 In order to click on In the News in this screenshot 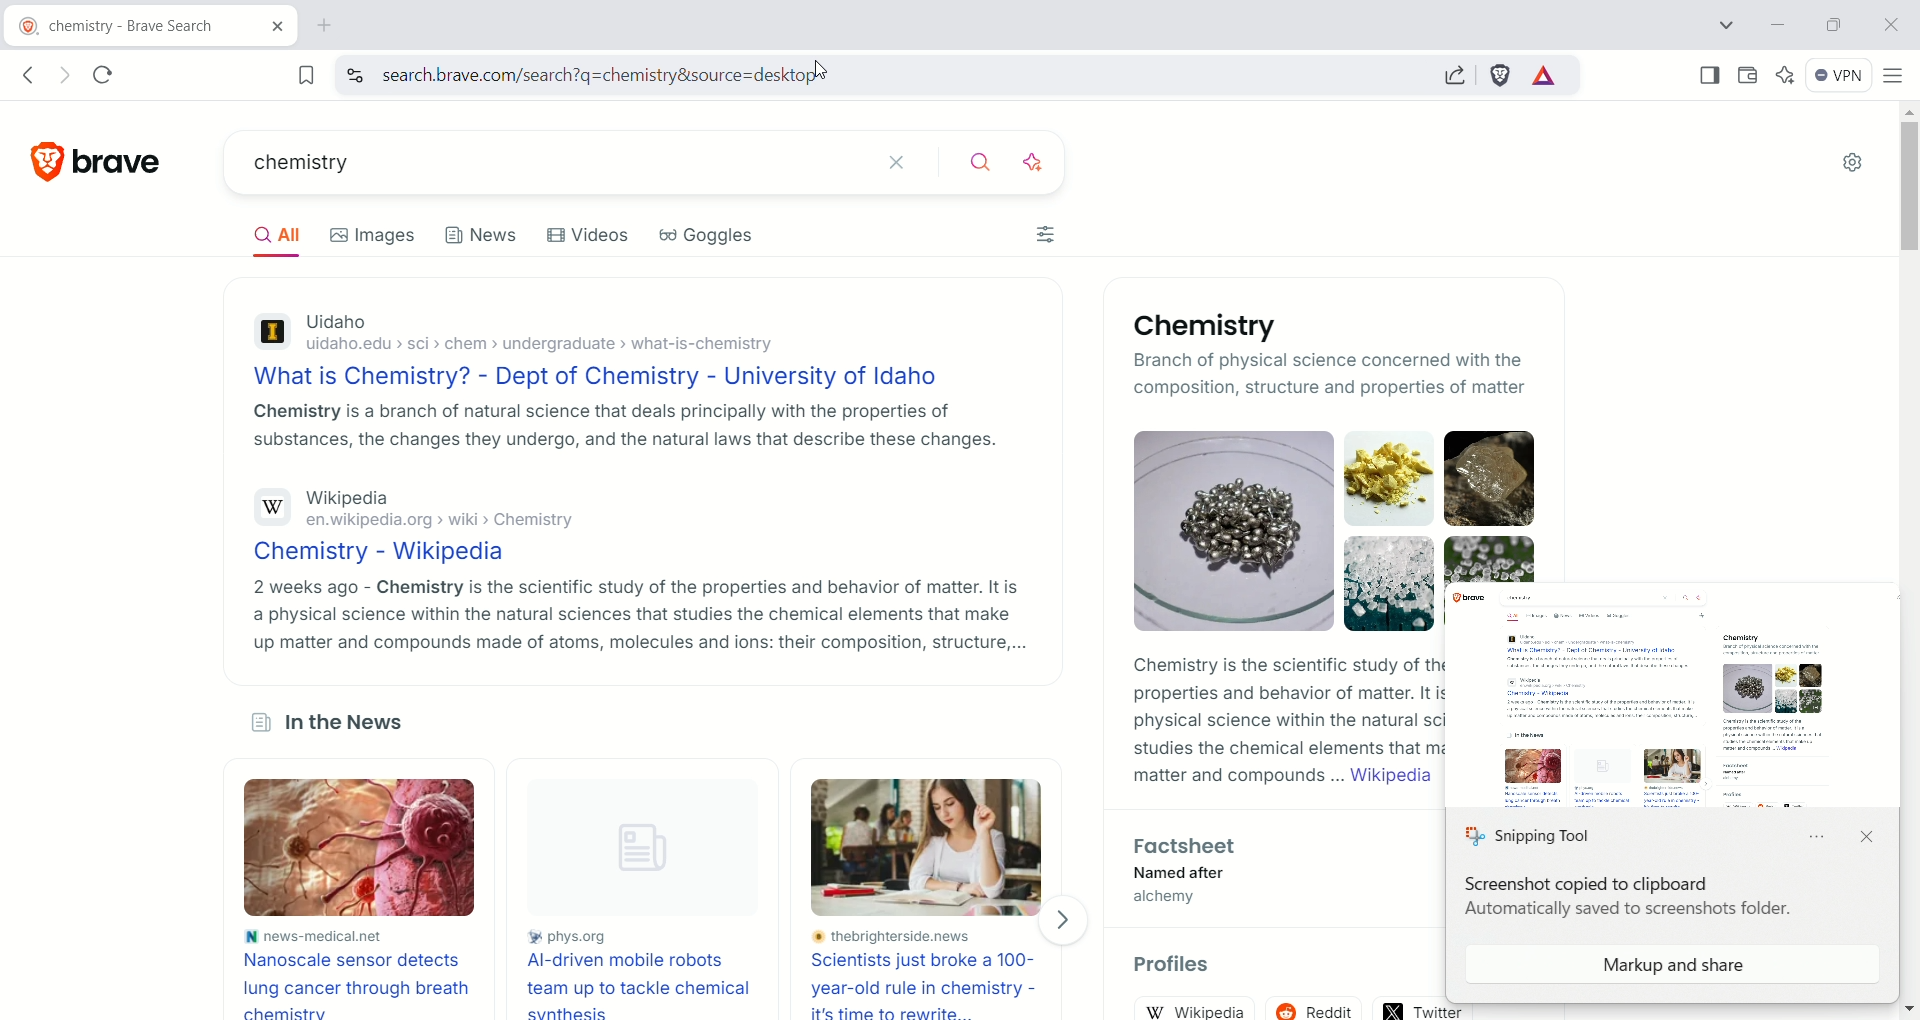, I will do `click(325, 726)`.